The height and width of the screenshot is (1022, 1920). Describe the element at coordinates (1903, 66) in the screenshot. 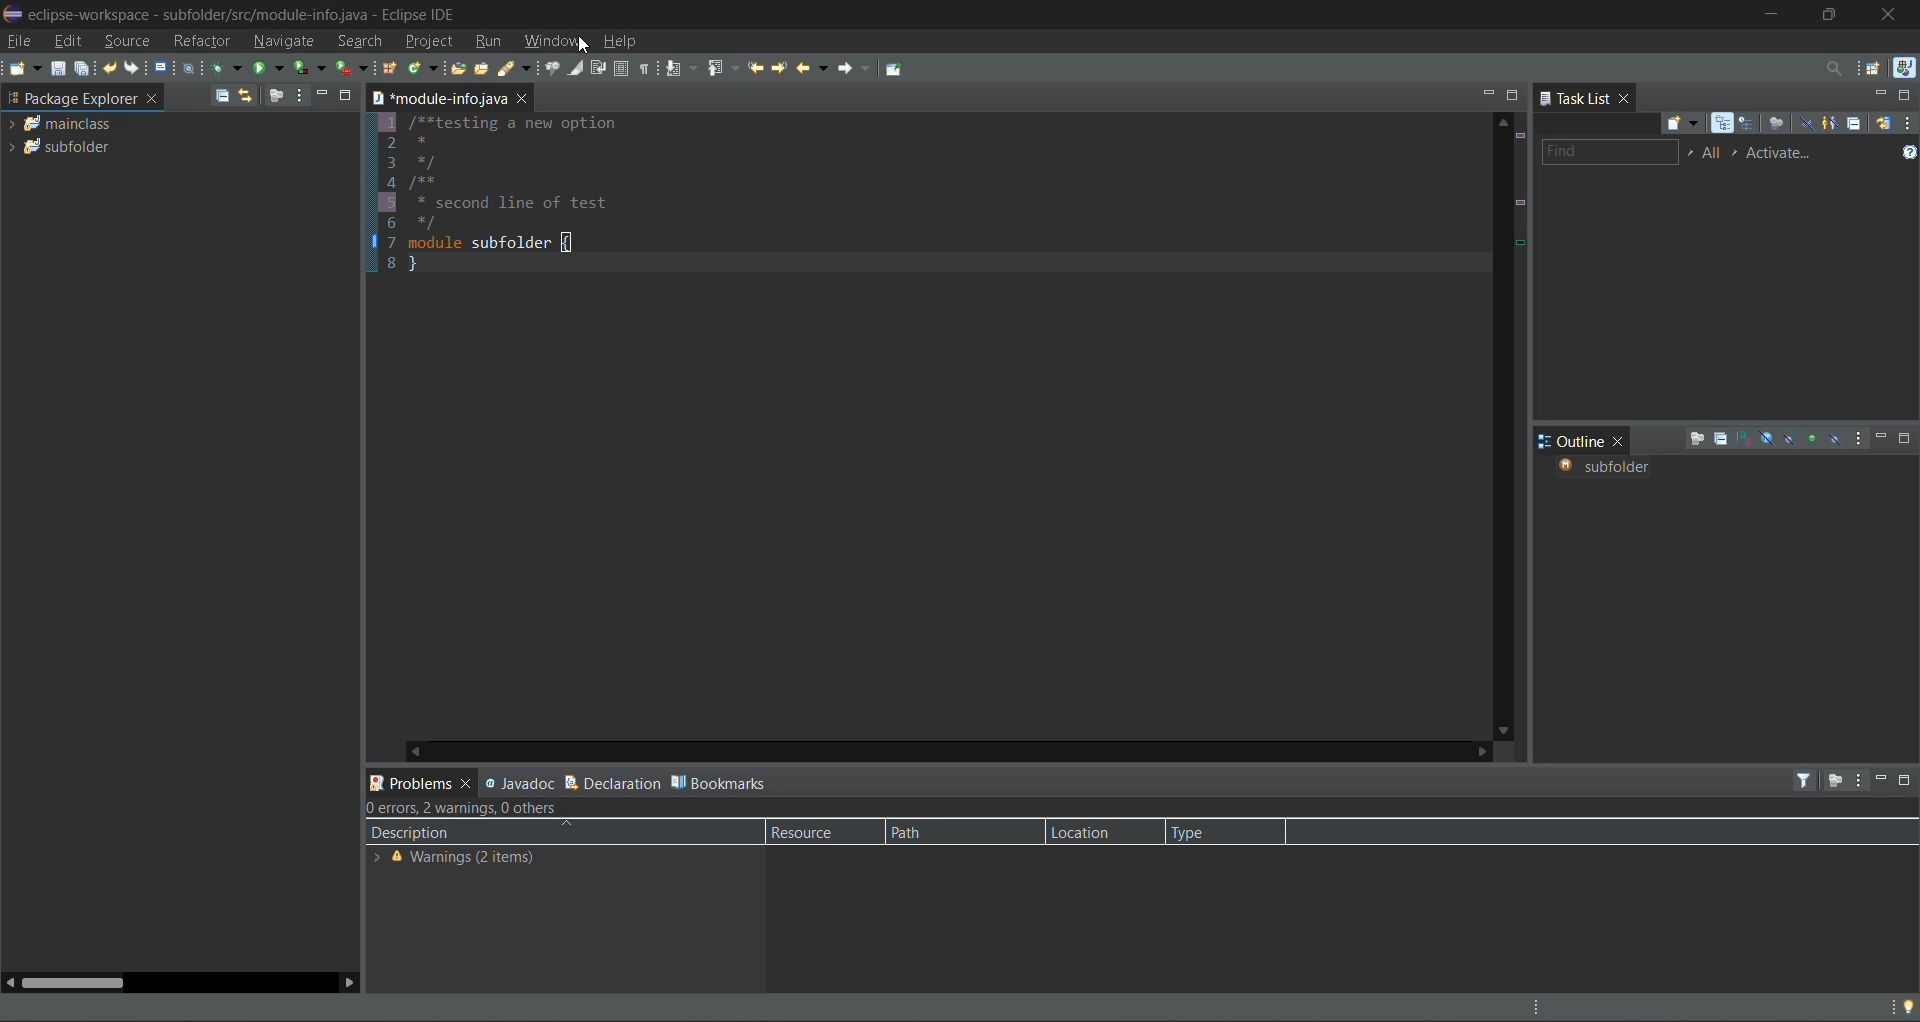

I see `java` at that location.